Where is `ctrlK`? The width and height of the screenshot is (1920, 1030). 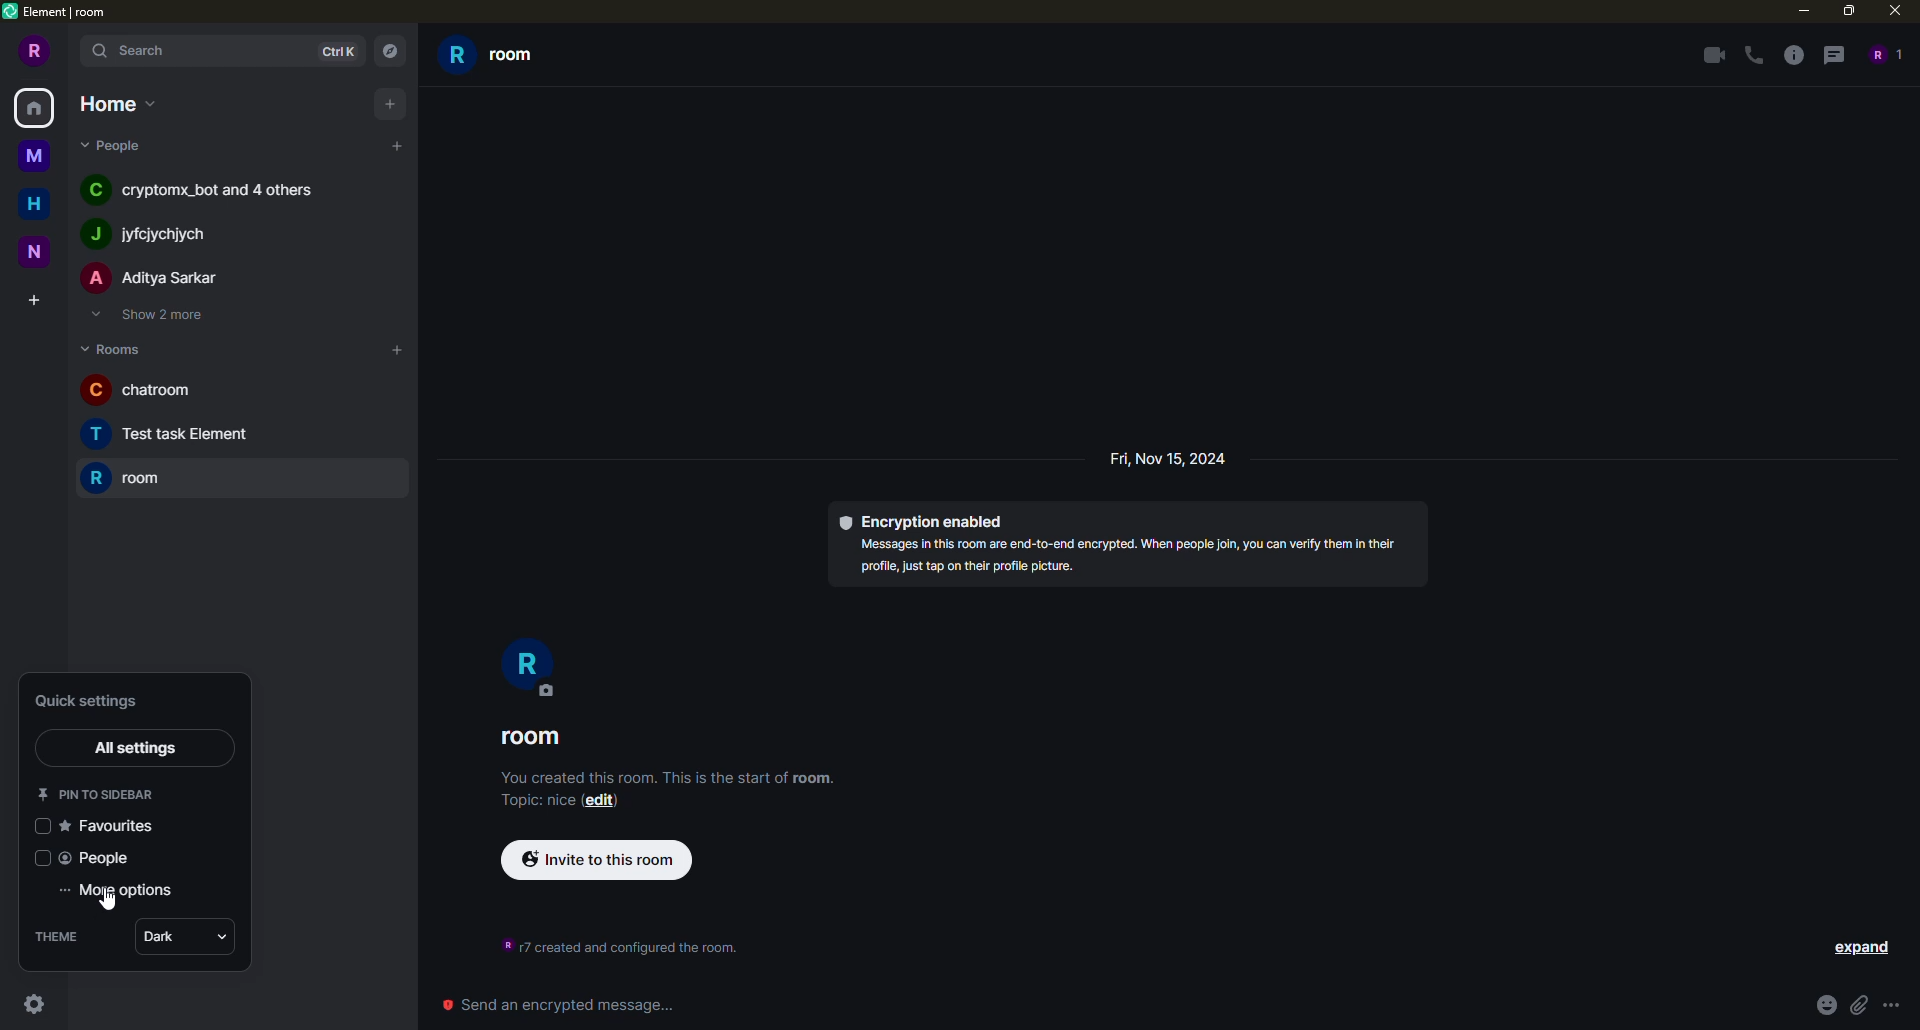 ctrlK is located at coordinates (340, 52).